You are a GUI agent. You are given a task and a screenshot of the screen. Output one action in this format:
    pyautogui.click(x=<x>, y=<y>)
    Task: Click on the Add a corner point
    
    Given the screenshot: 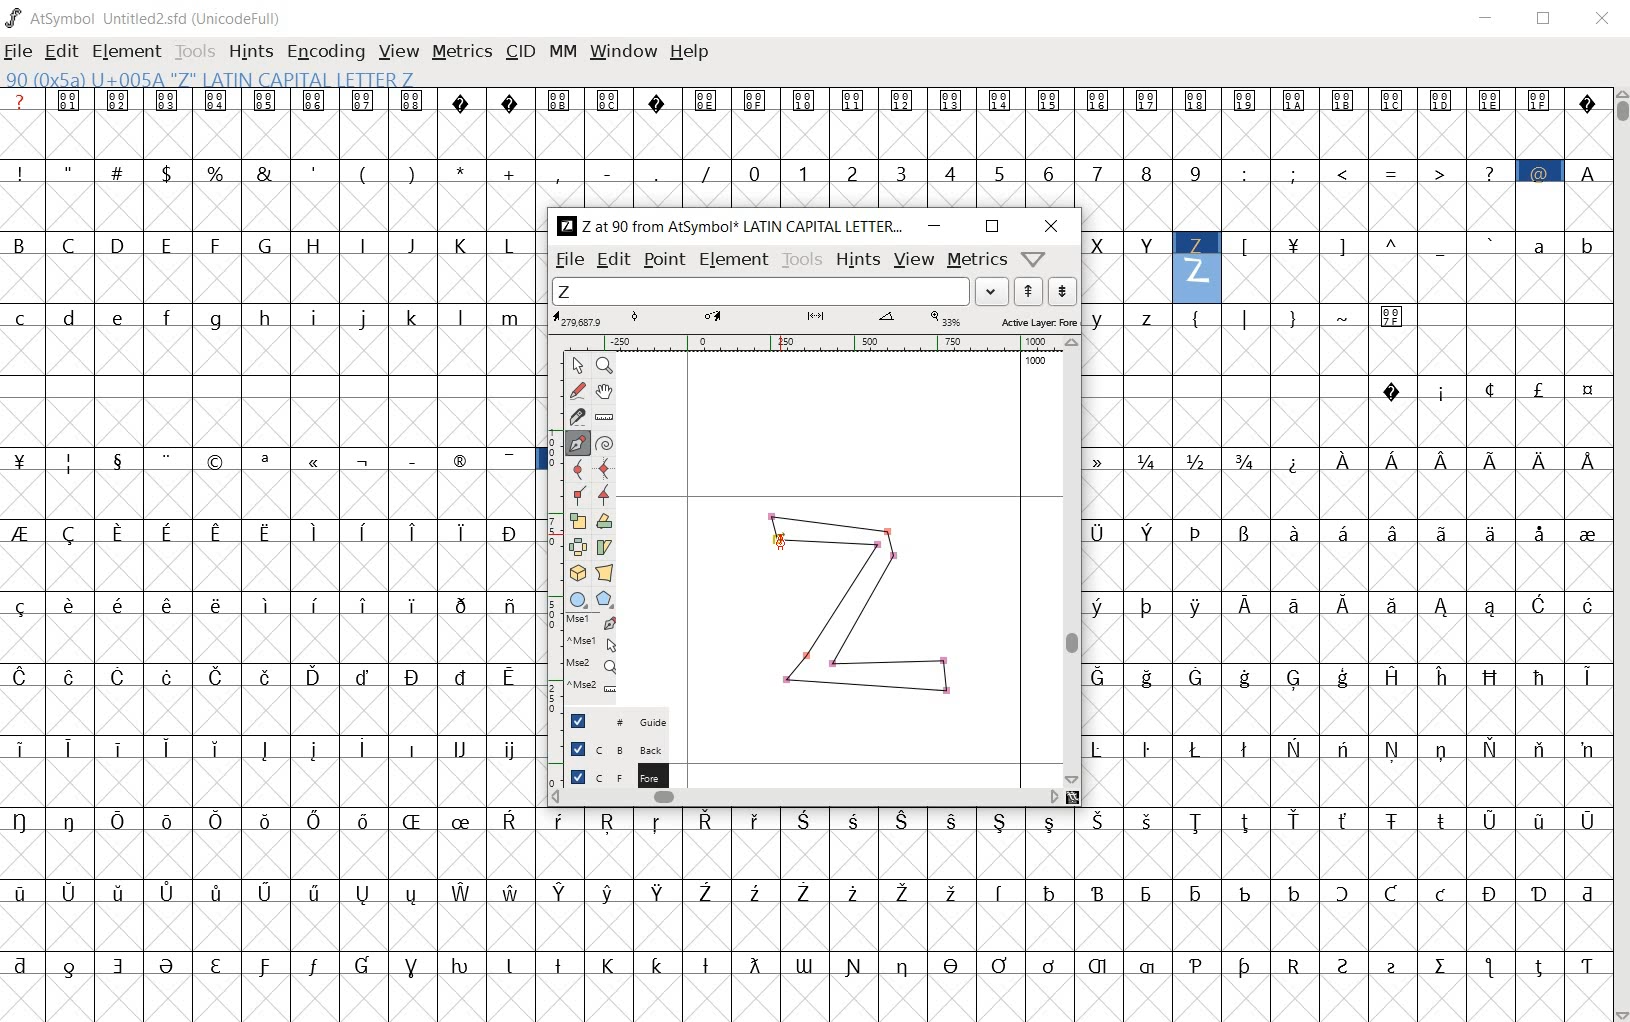 What is the action you would take?
    pyautogui.click(x=602, y=495)
    